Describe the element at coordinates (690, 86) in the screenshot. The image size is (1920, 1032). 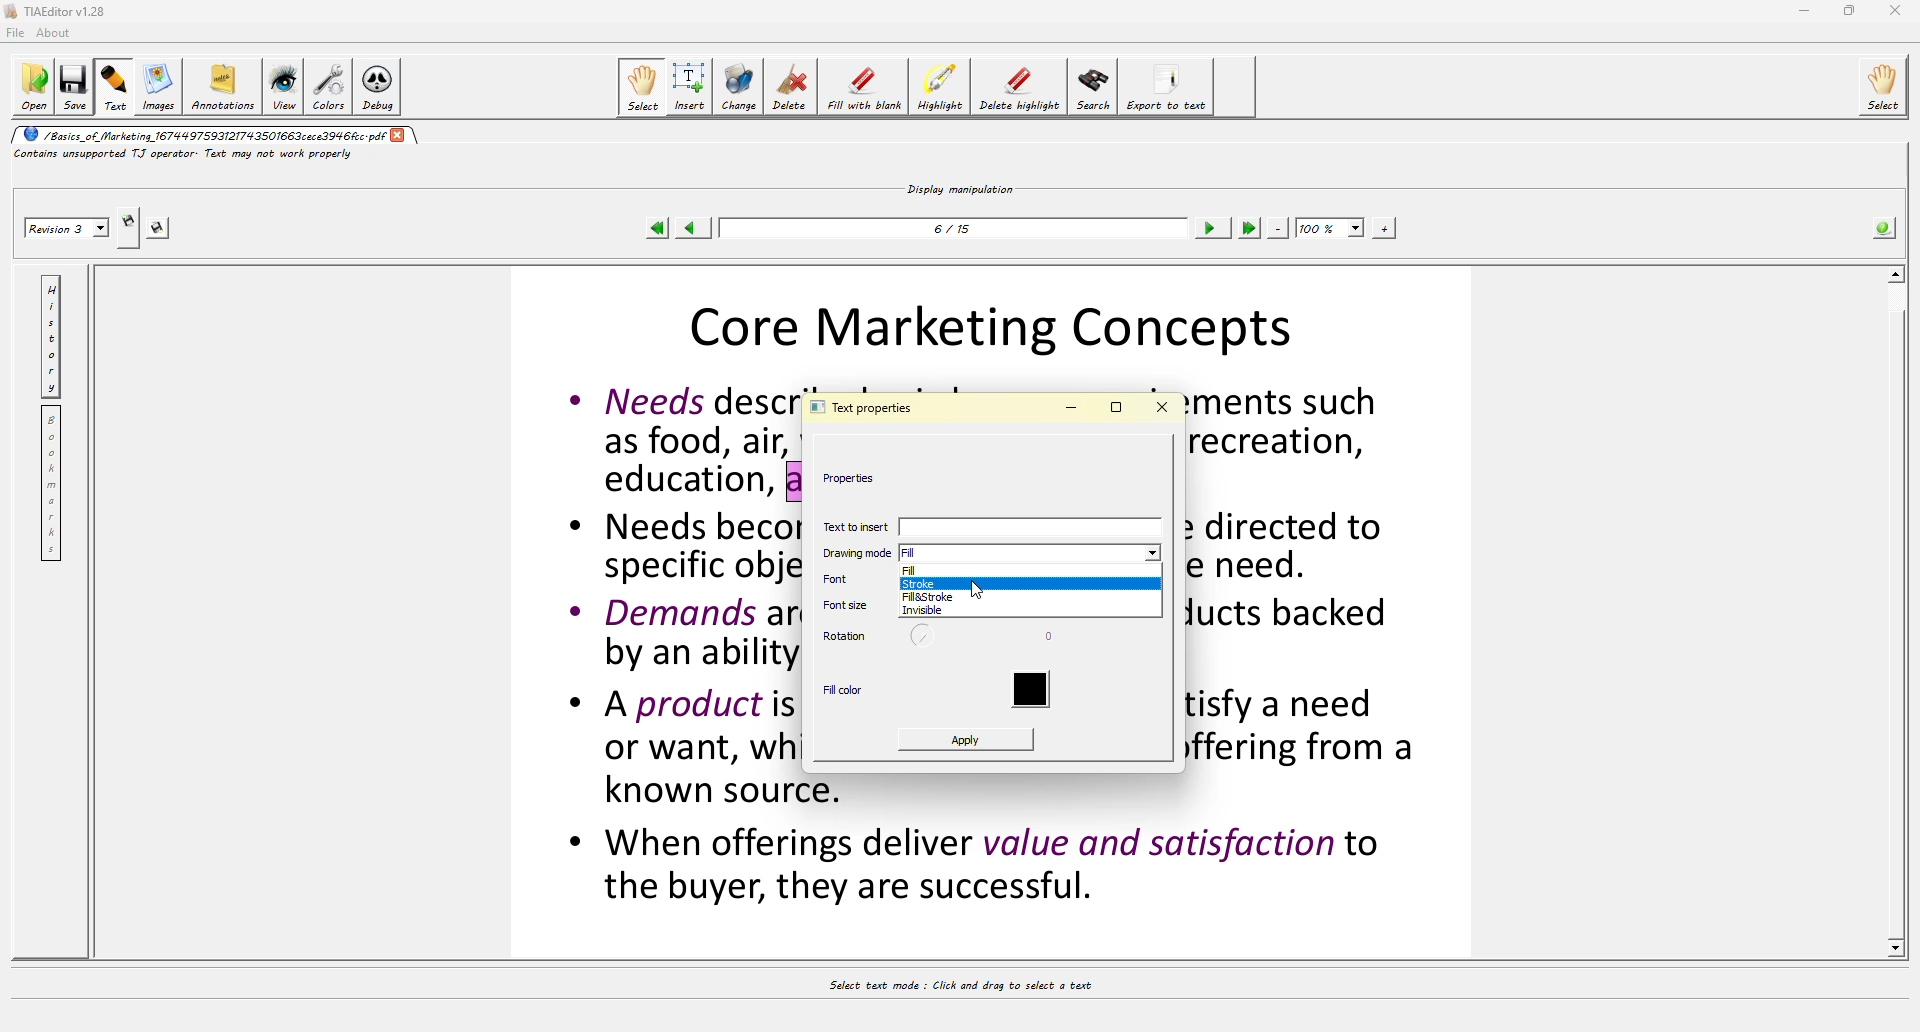
I see `insert` at that location.